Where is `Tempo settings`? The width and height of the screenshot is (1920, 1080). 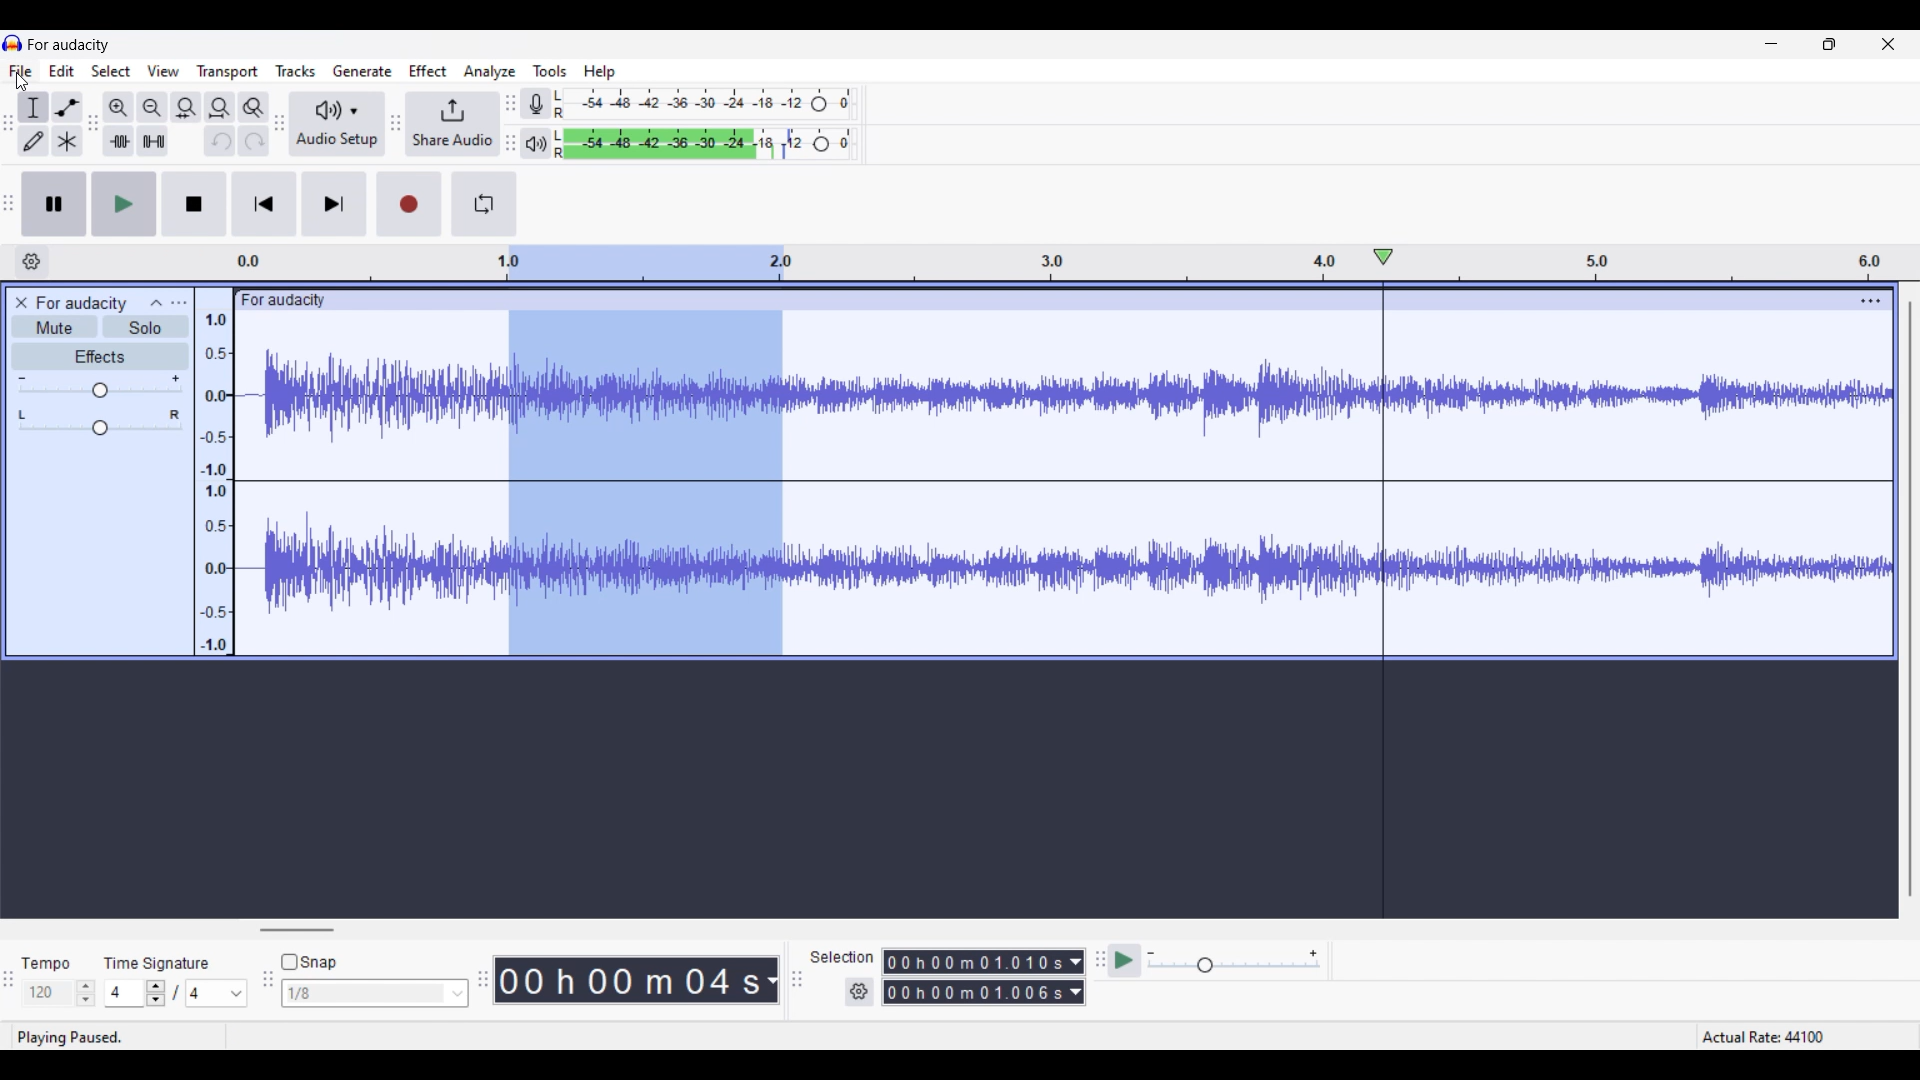
Tempo settings is located at coordinates (59, 993).